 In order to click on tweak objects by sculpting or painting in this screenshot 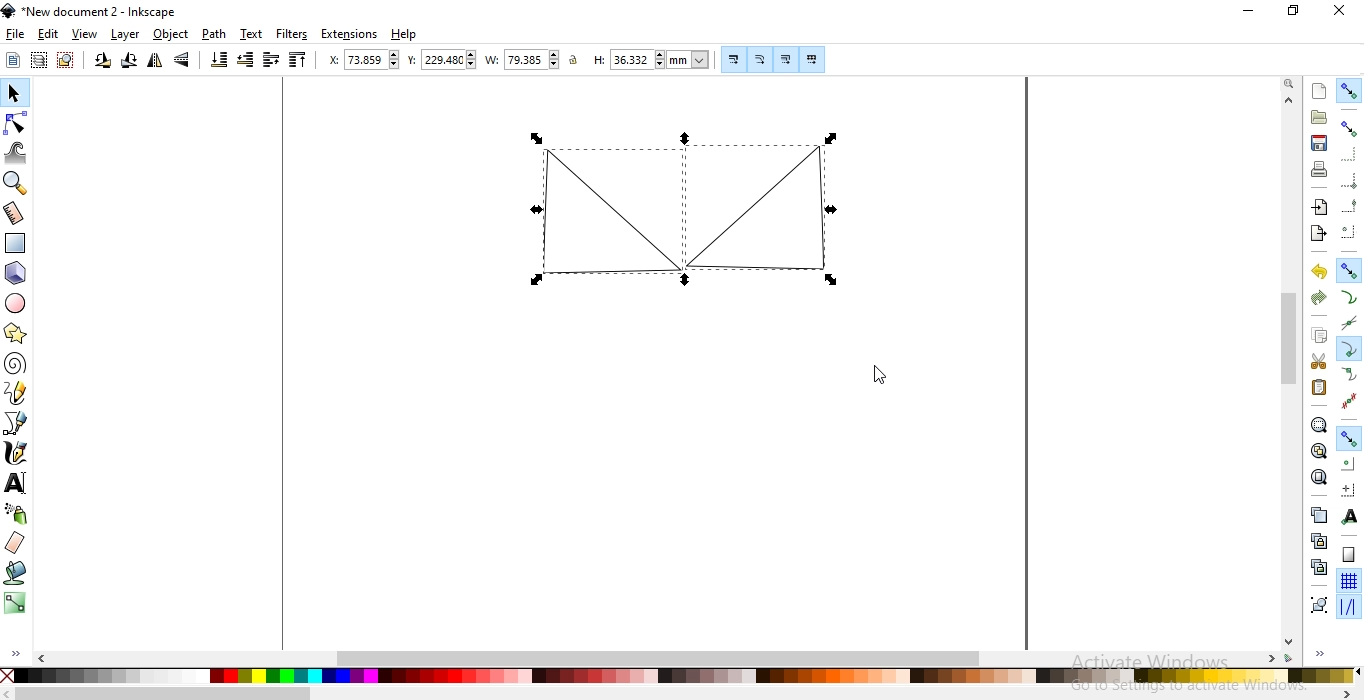, I will do `click(15, 153)`.